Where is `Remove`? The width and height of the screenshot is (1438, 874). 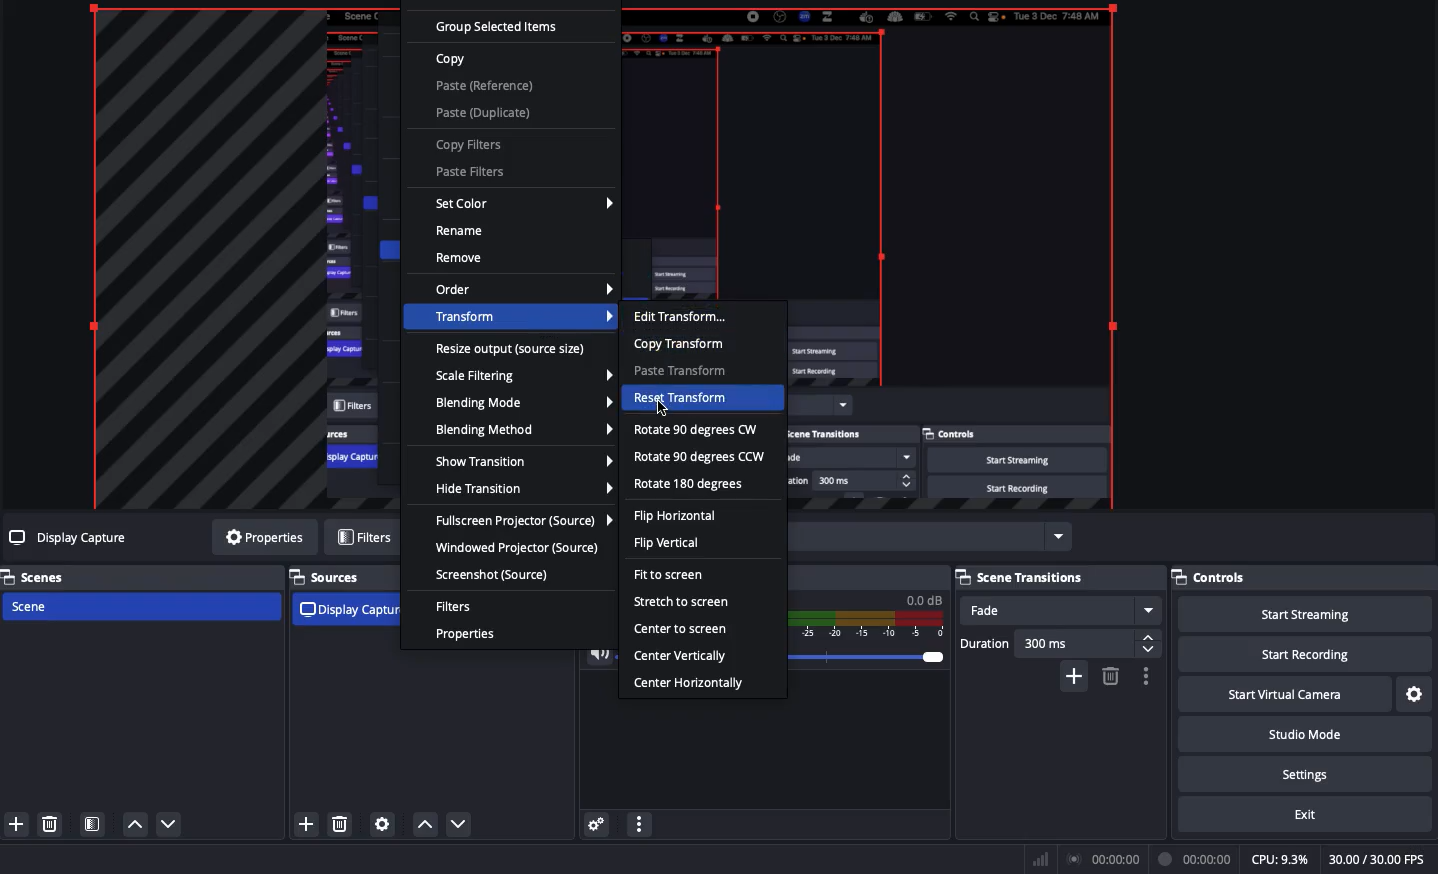
Remove is located at coordinates (467, 258).